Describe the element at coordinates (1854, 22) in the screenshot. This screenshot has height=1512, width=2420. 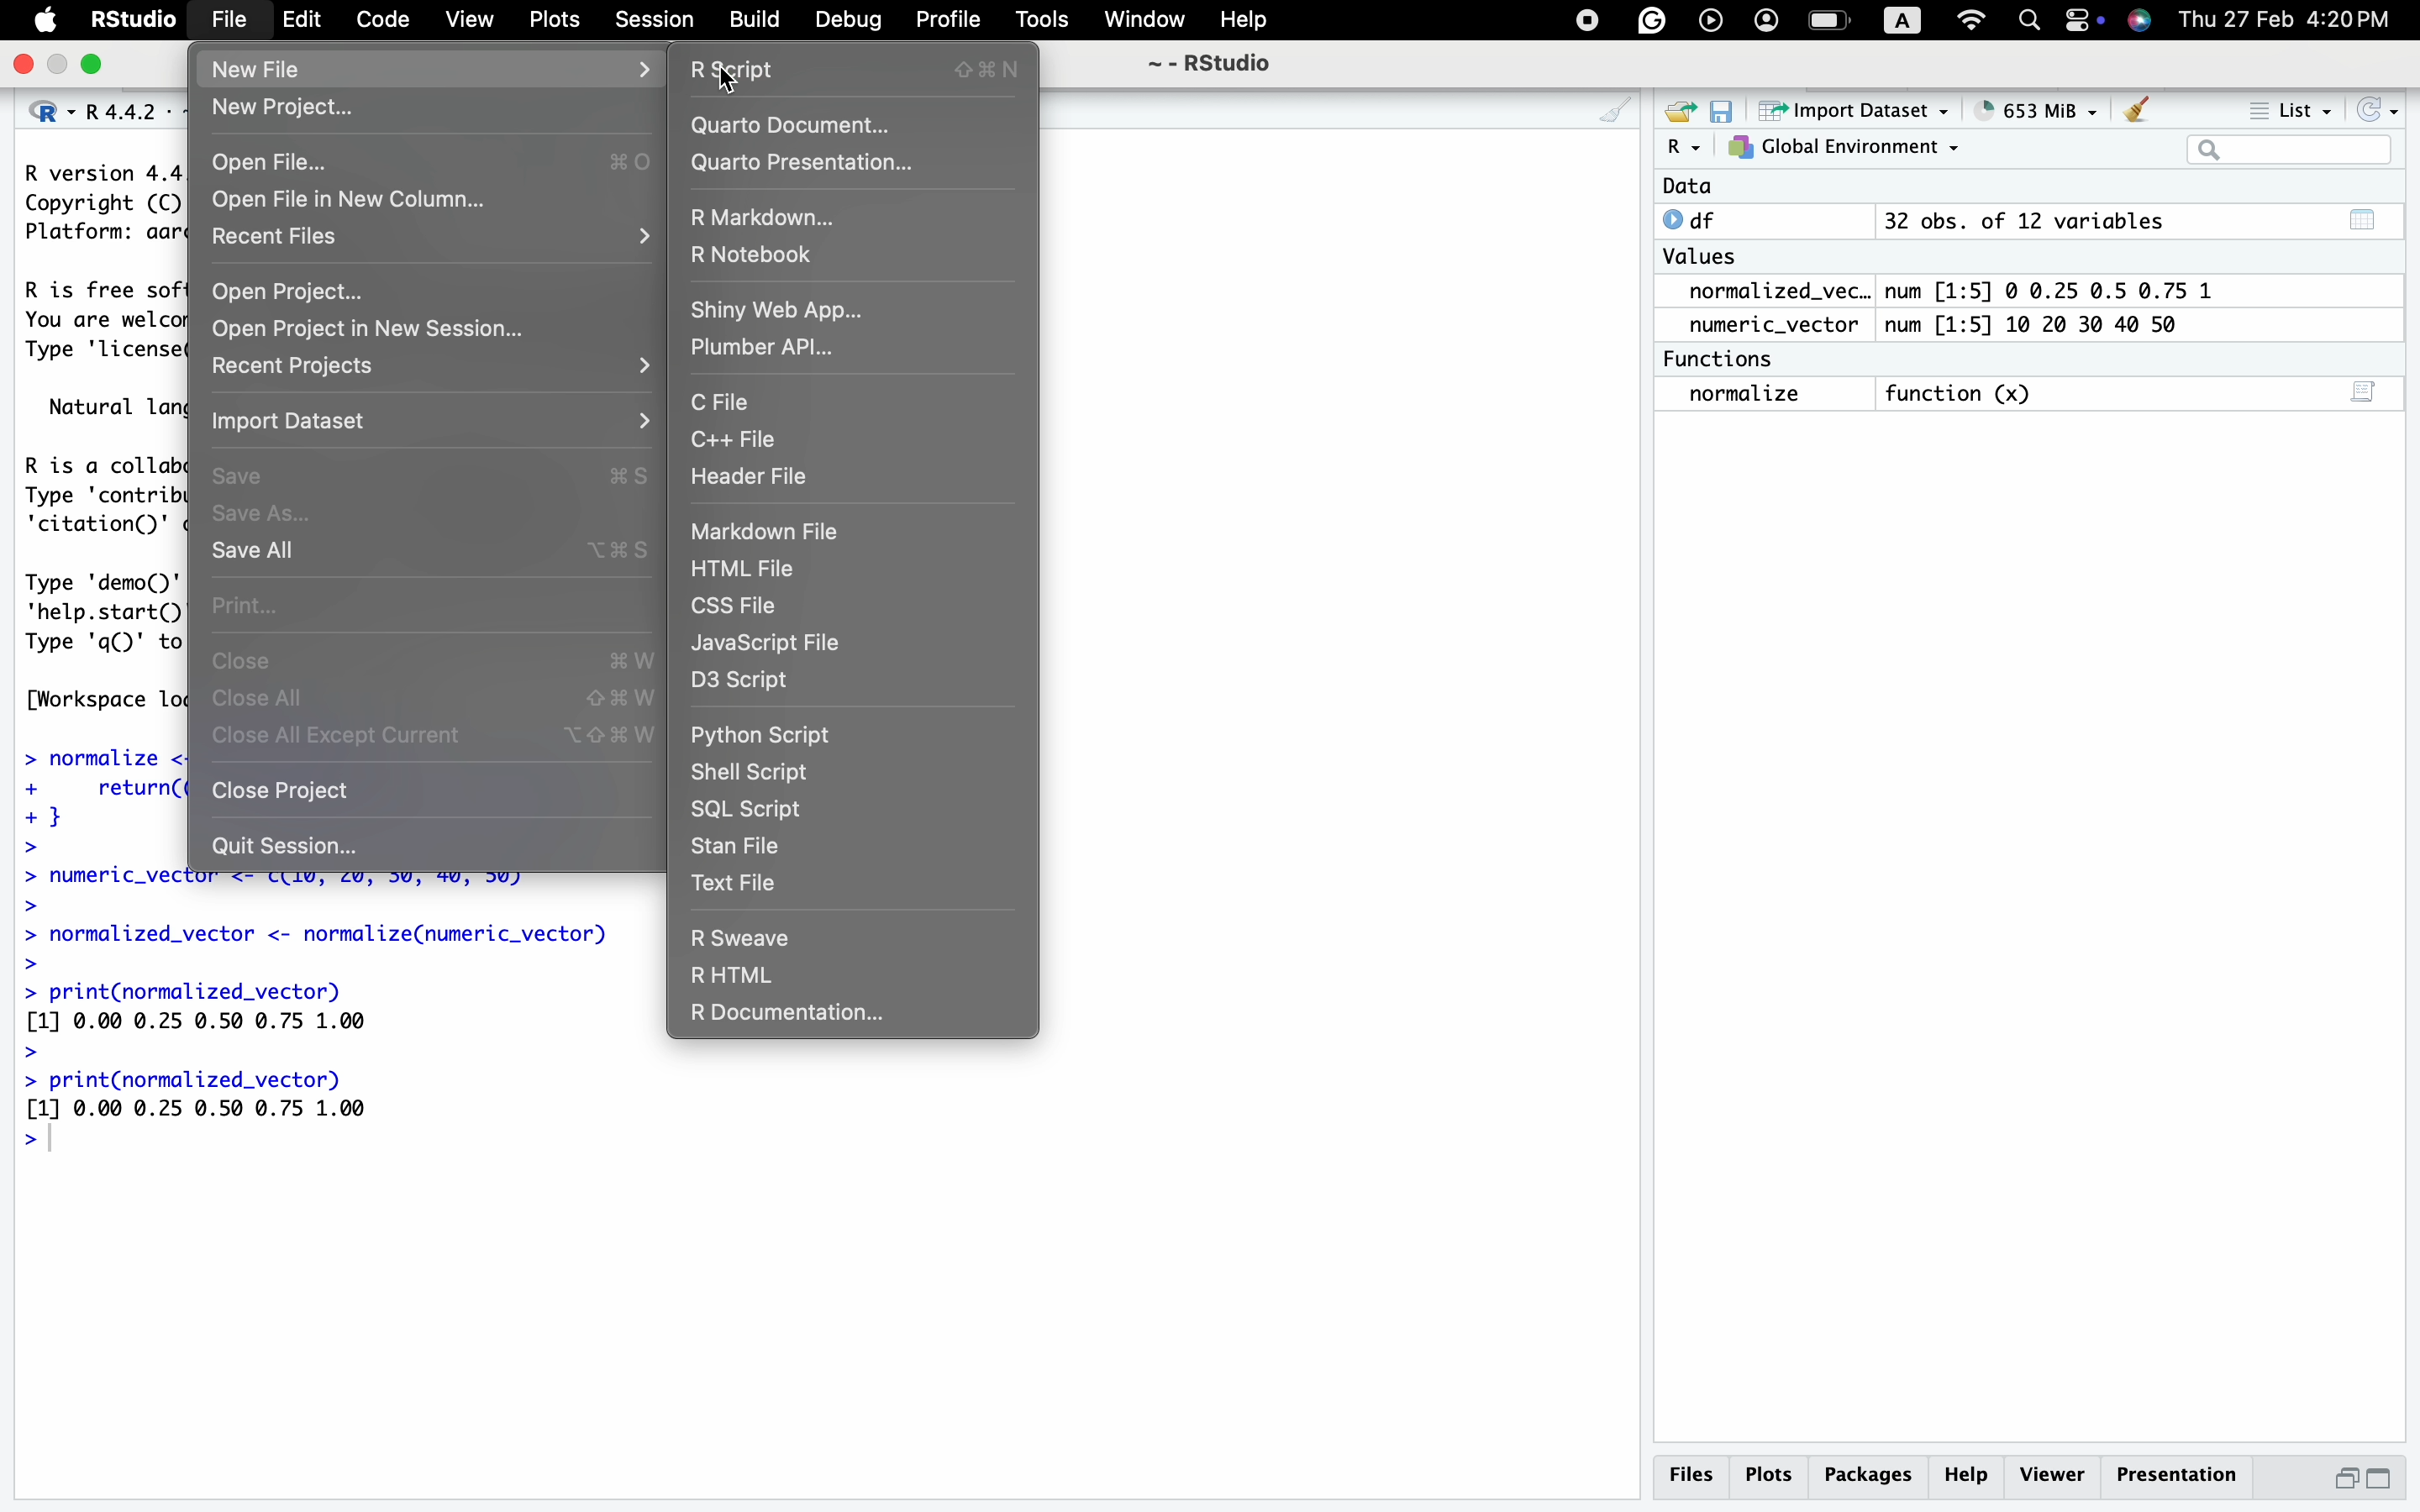
I see `Apple Controls` at that location.